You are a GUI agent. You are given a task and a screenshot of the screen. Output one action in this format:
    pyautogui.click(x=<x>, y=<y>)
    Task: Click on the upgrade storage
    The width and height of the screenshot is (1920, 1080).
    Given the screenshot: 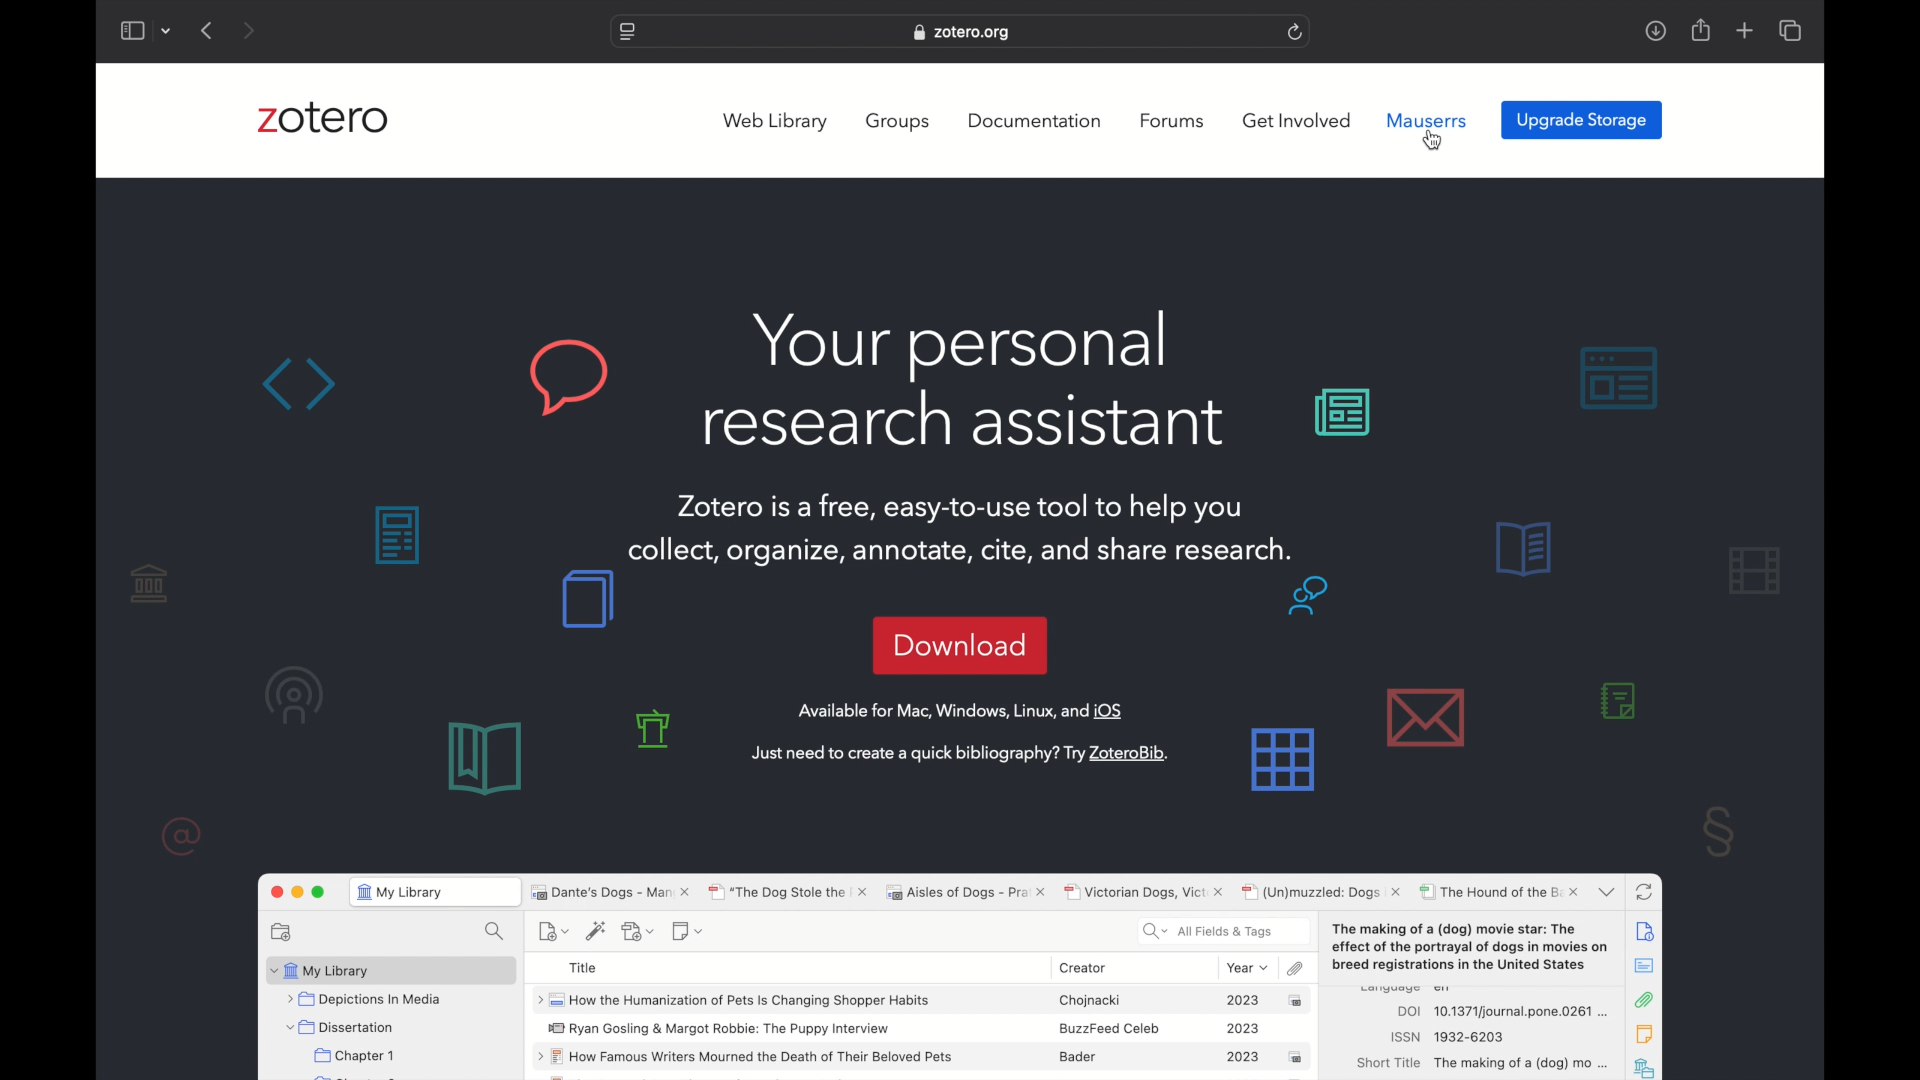 What is the action you would take?
    pyautogui.click(x=1585, y=121)
    